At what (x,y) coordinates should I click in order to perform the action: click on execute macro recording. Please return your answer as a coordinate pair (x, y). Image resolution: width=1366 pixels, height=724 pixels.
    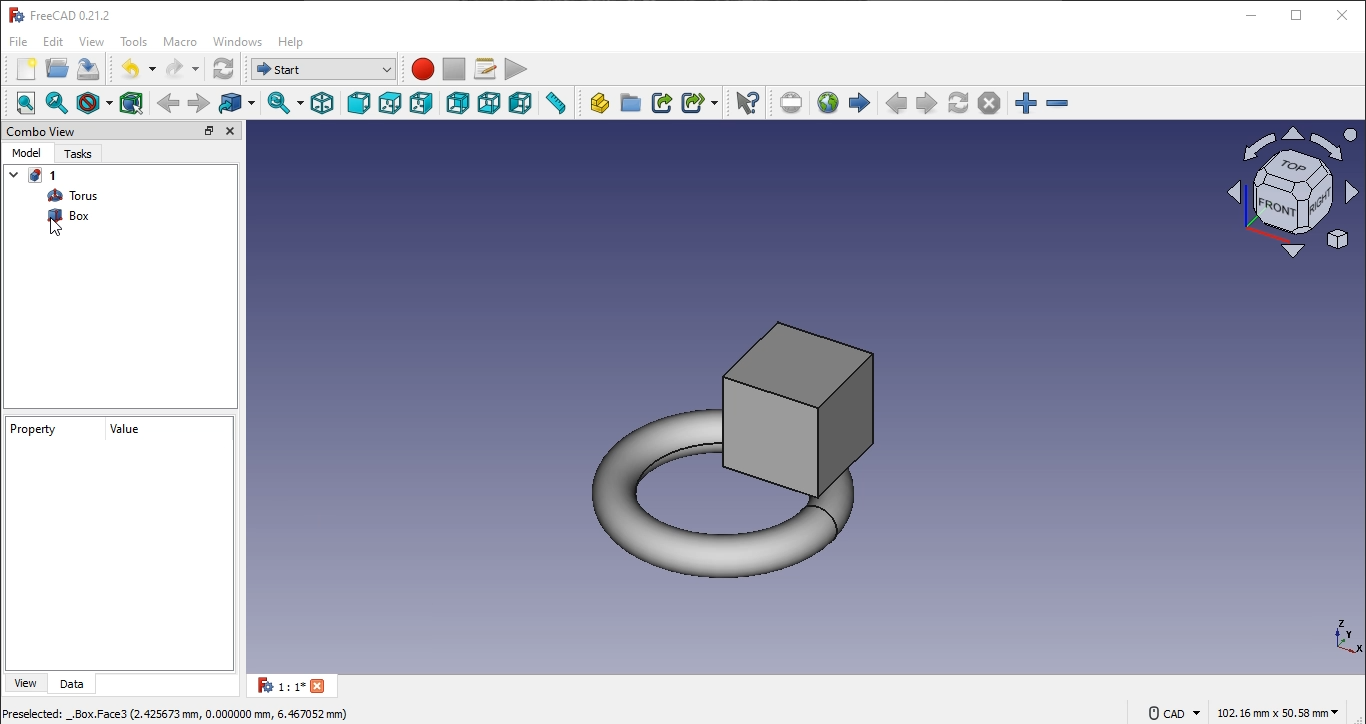
    Looking at the image, I should click on (515, 70).